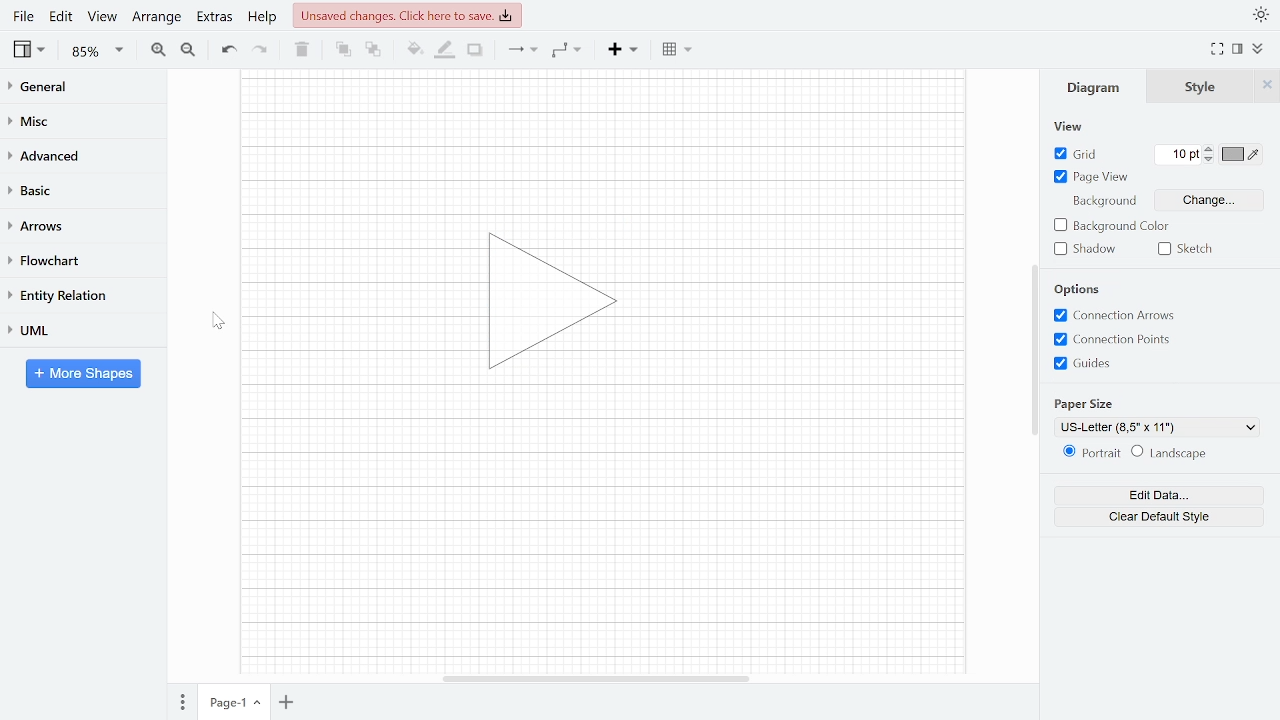  I want to click on shadow, so click(1089, 248).